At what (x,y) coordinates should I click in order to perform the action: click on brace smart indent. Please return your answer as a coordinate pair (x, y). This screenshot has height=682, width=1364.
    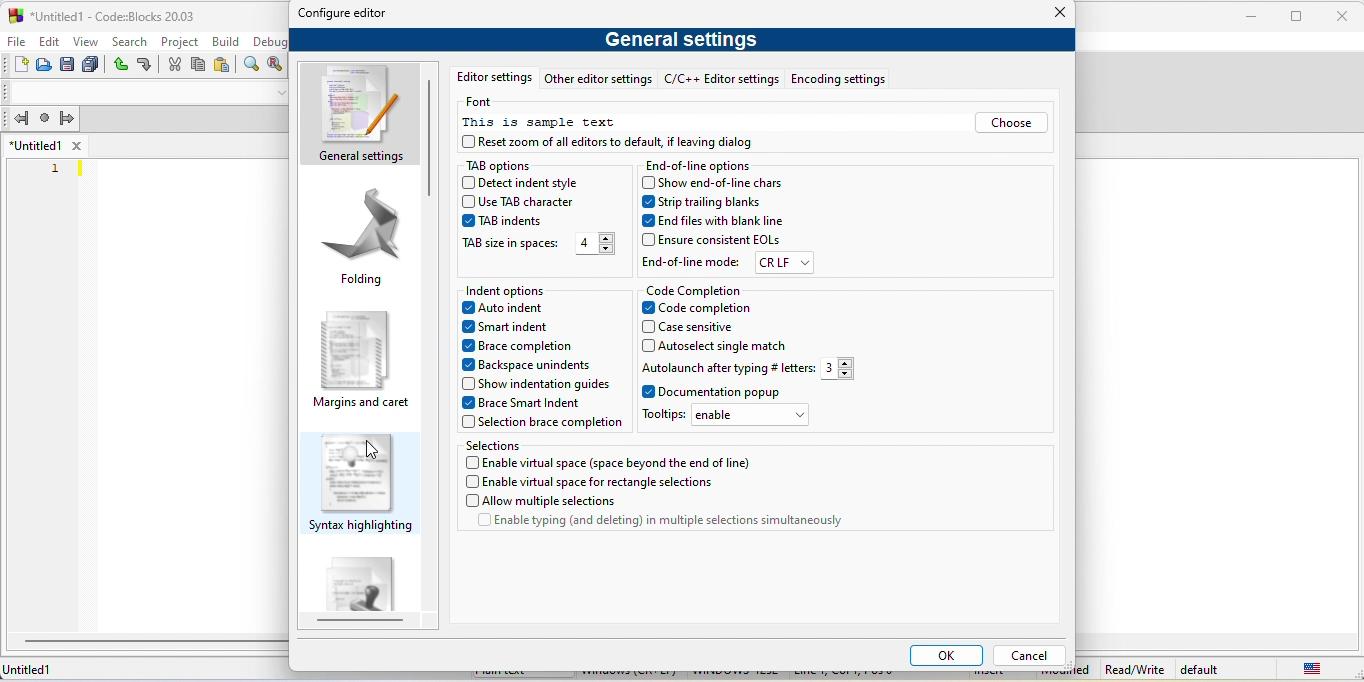
    Looking at the image, I should click on (523, 403).